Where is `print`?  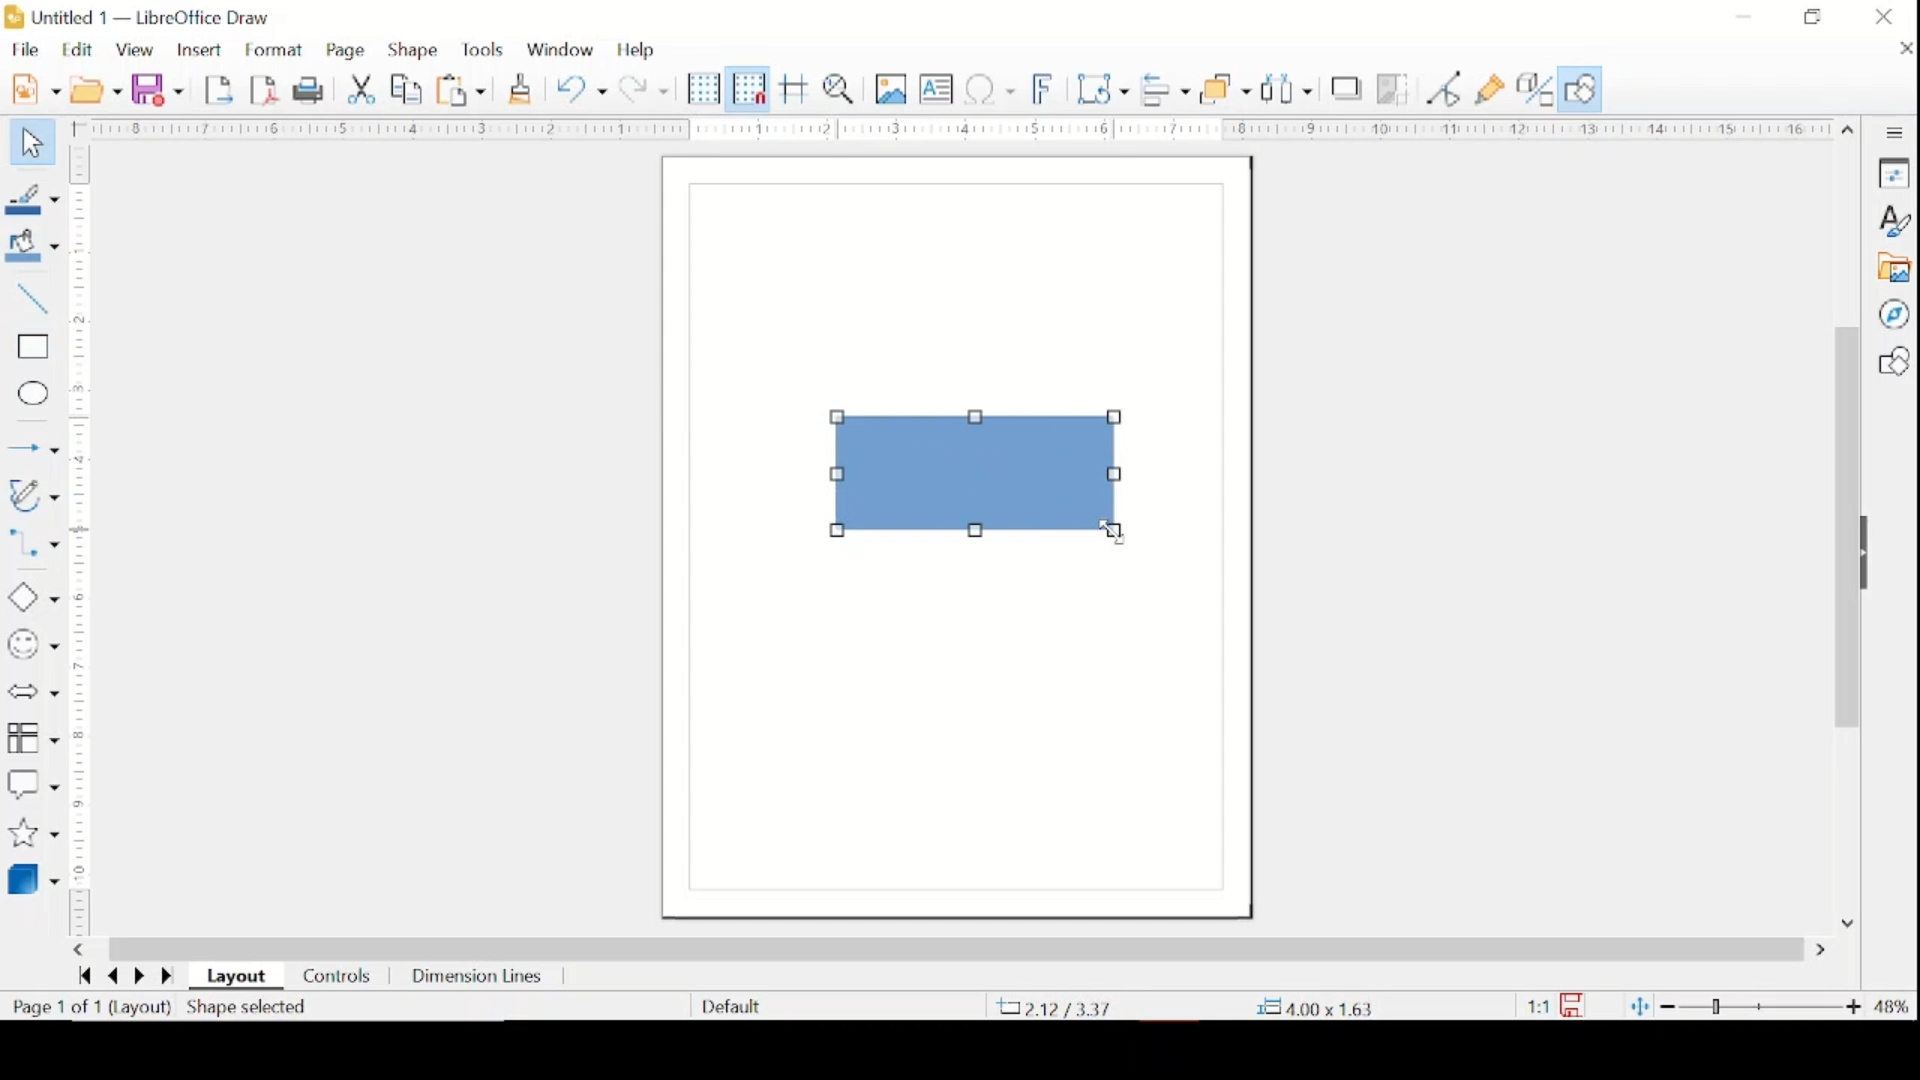 print is located at coordinates (312, 89).